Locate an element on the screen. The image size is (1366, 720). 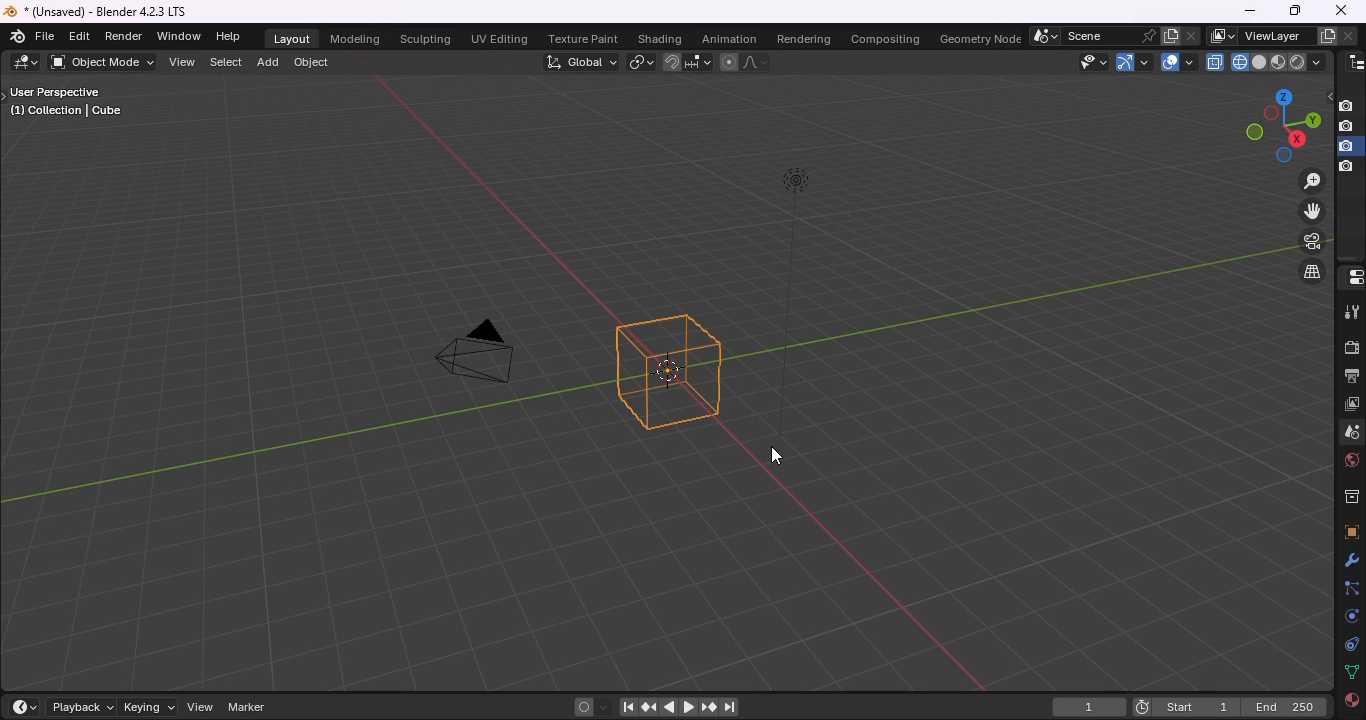
perspective camera focal length value in millimeters is located at coordinates (481, 350).